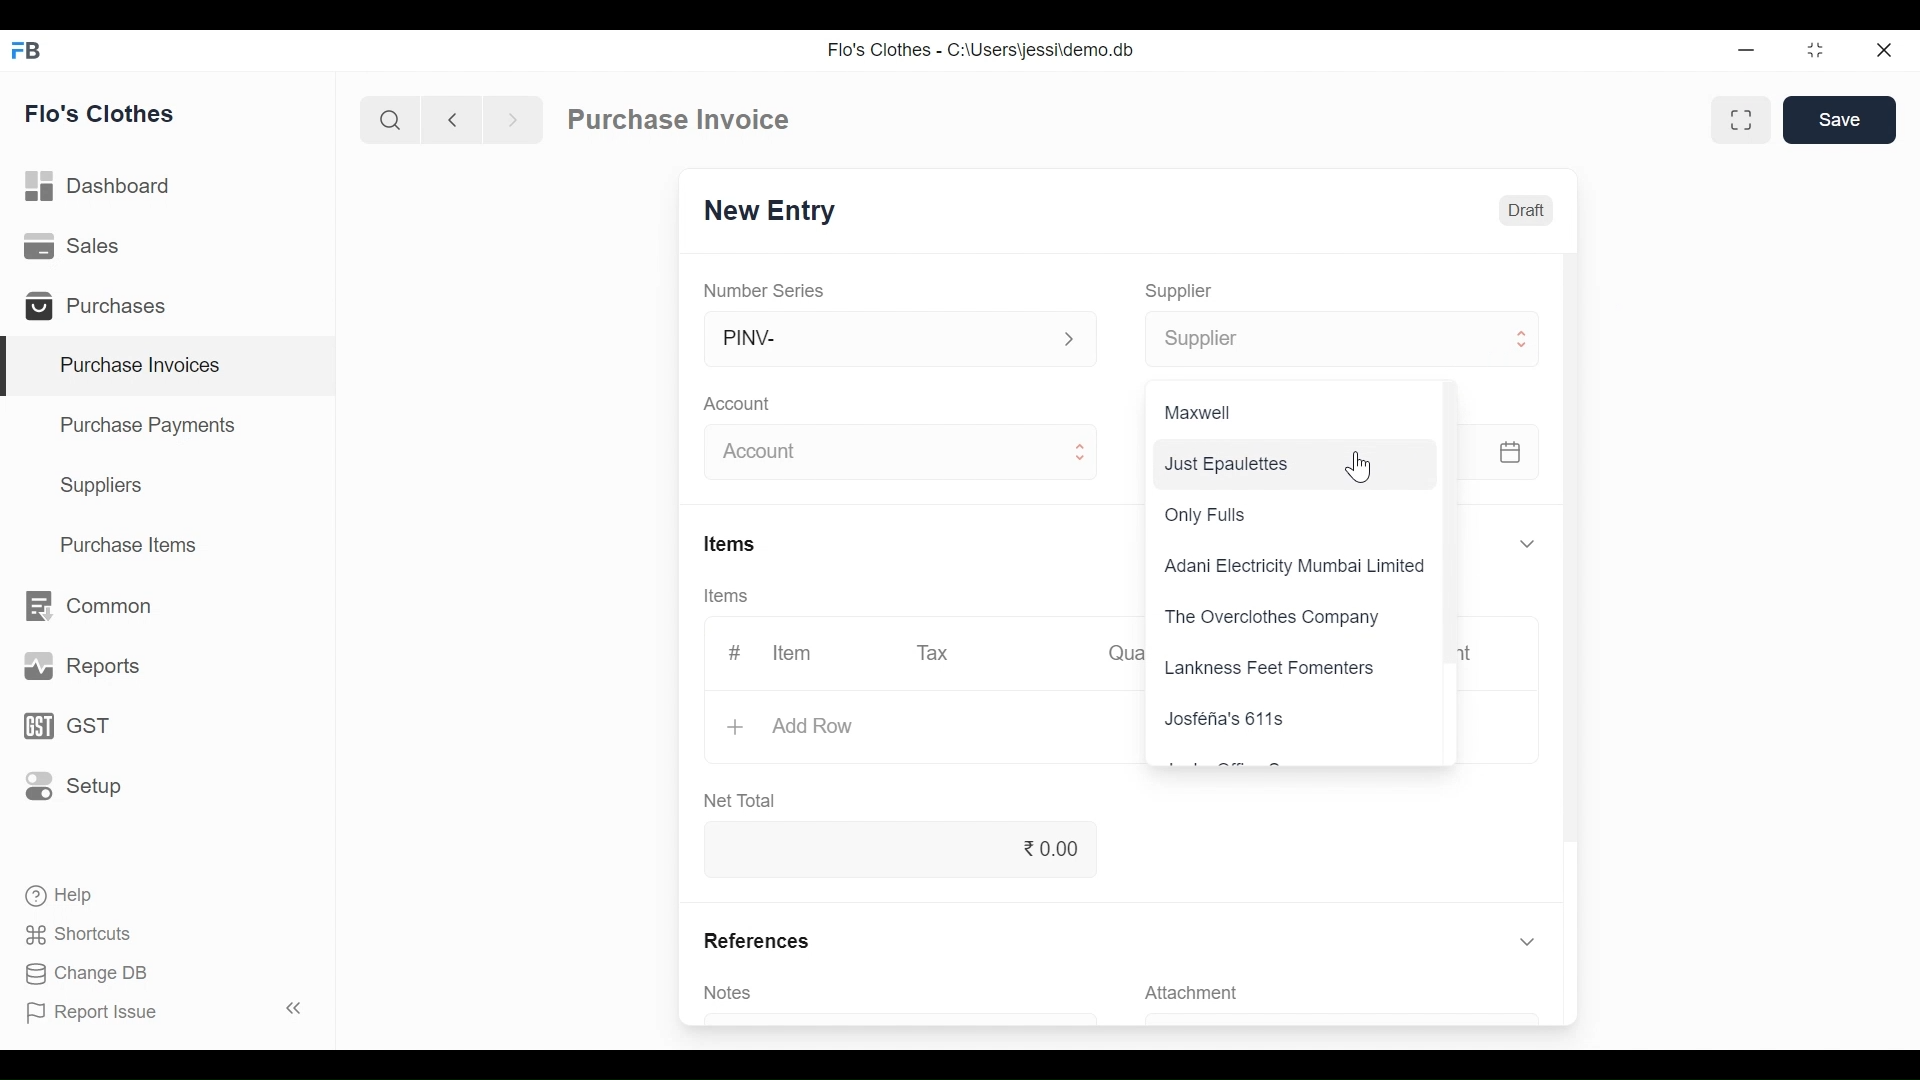 This screenshot has height=1080, width=1920. Describe the element at coordinates (1358, 465) in the screenshot. I see `cursor` at that location.